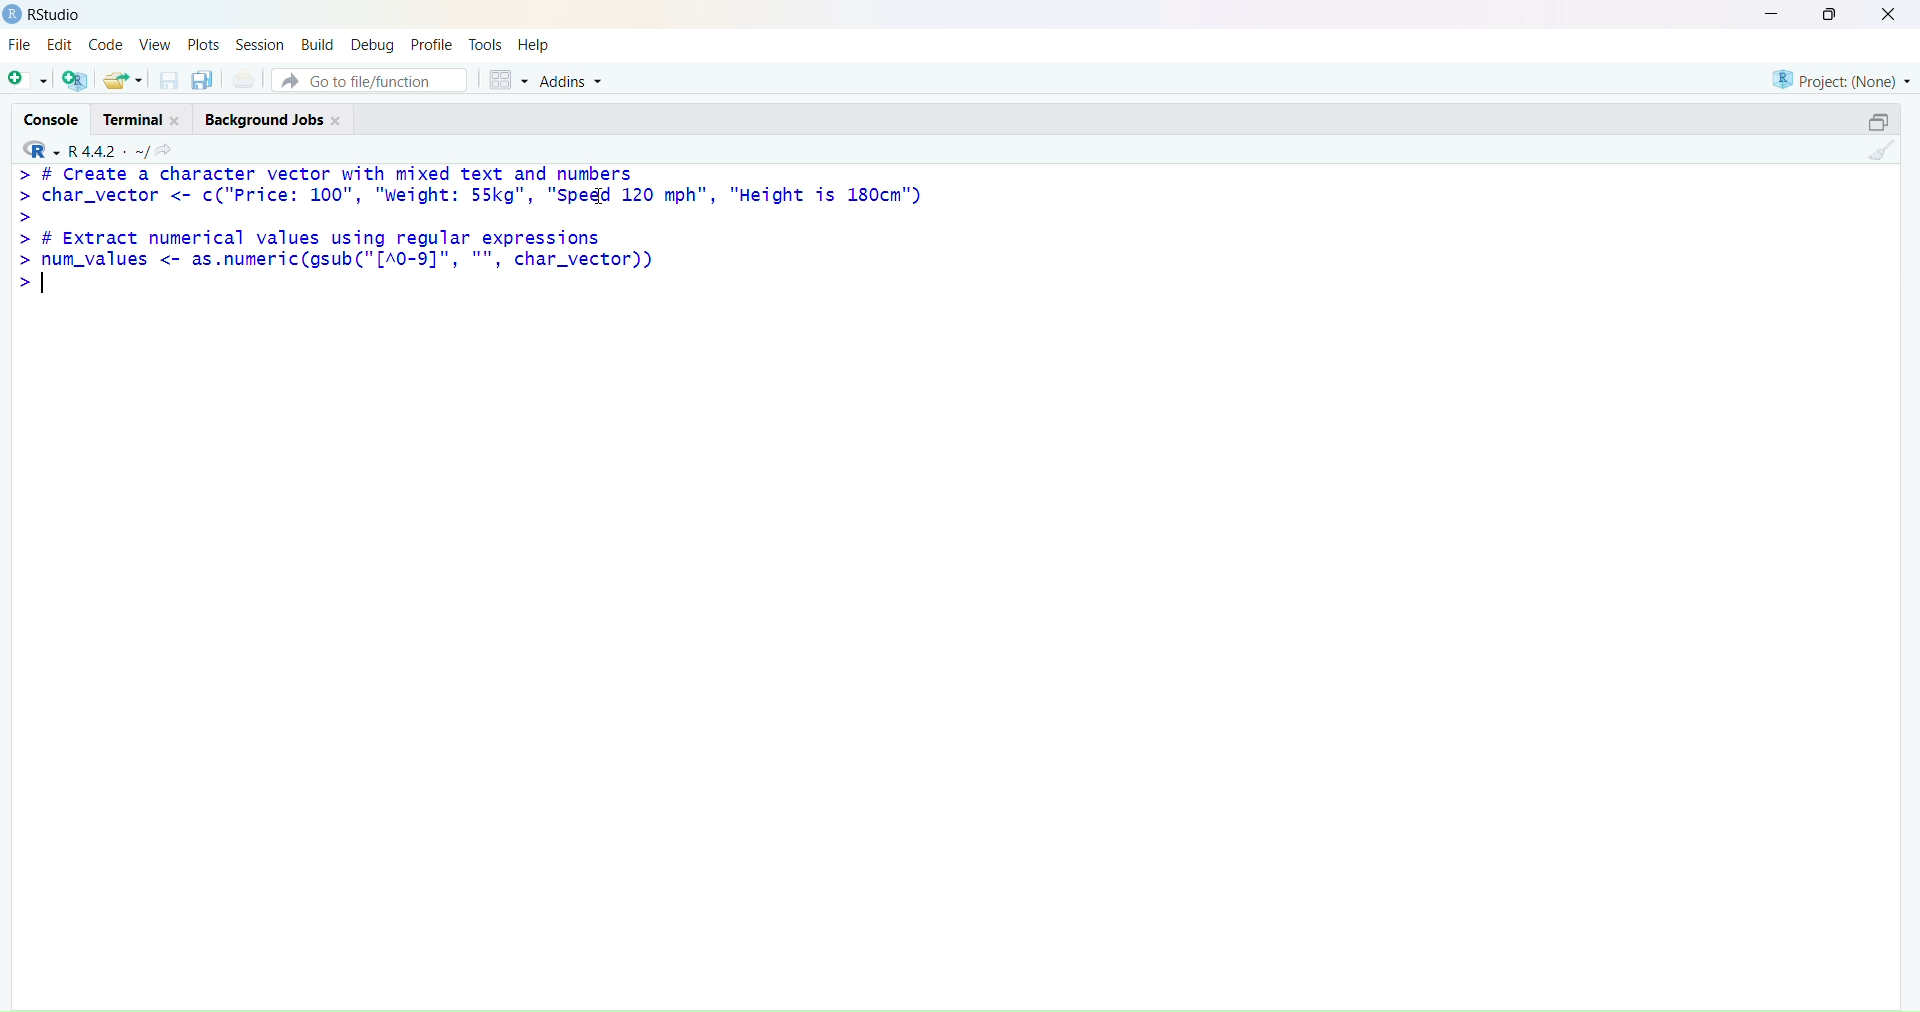 This screenshot has height=1012, width=1920. I want to click on open in separate window, so click(1878, 120).